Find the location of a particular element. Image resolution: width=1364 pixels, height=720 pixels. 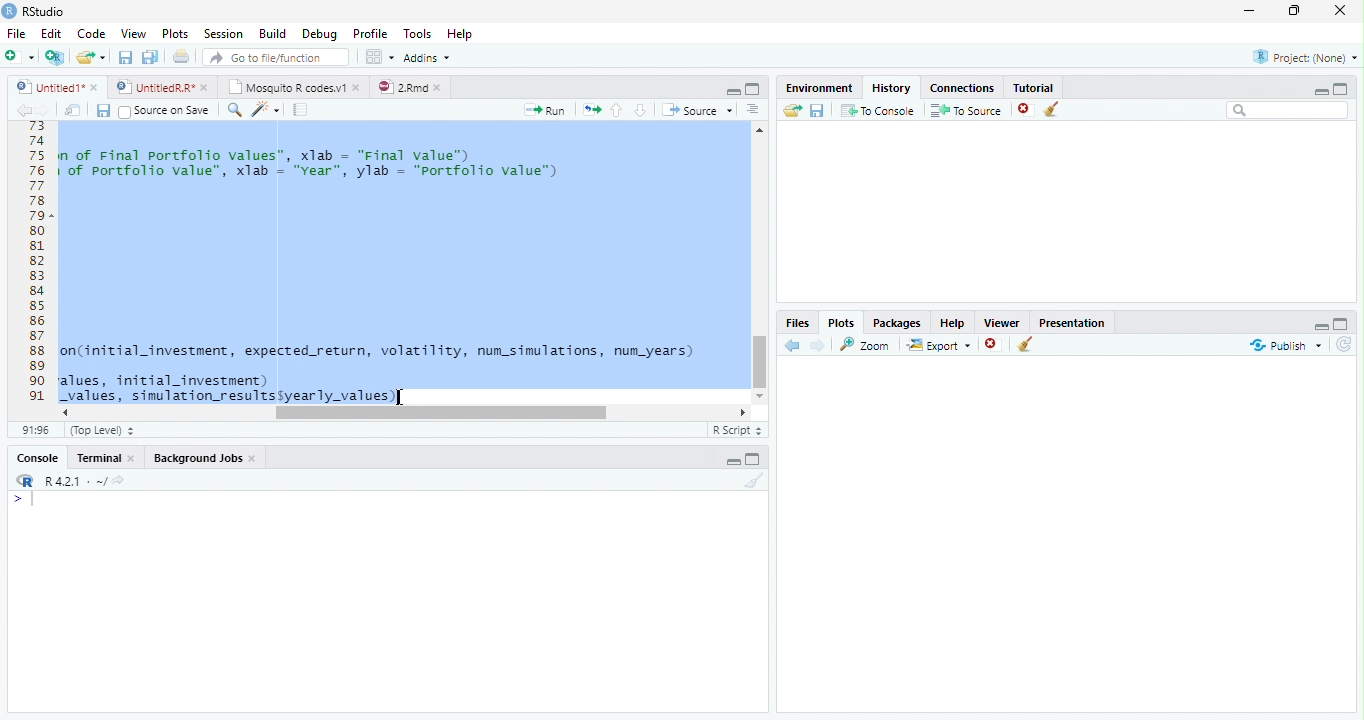

next source location is located at coordinates (44, 110).